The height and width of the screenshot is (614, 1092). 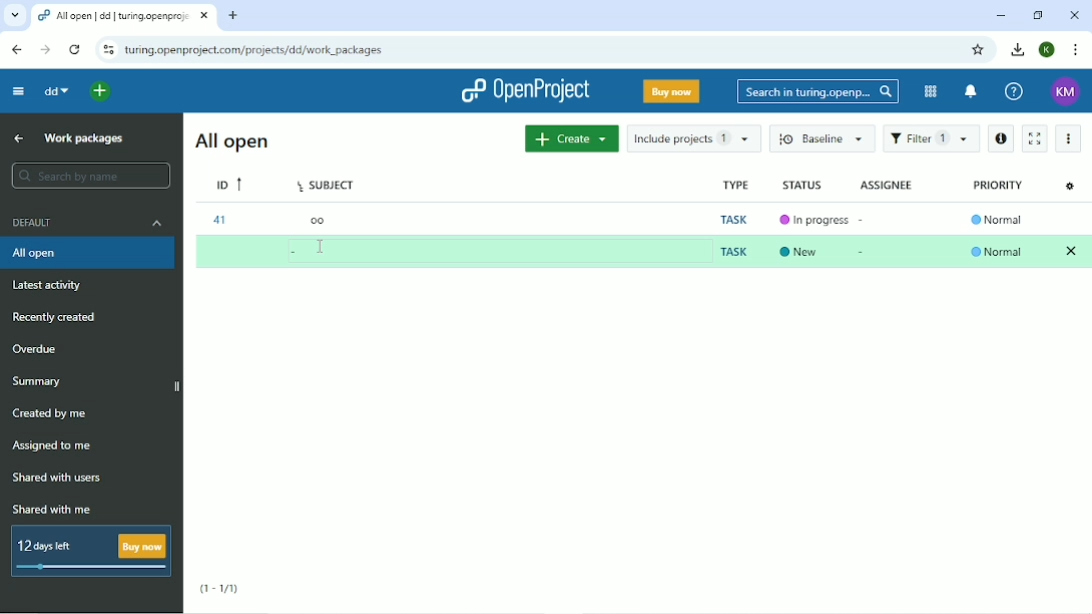 What do you see at coordinates (1001, 15) in the screenshot?
I see `Minimize` at bounding box center [1001, 15].